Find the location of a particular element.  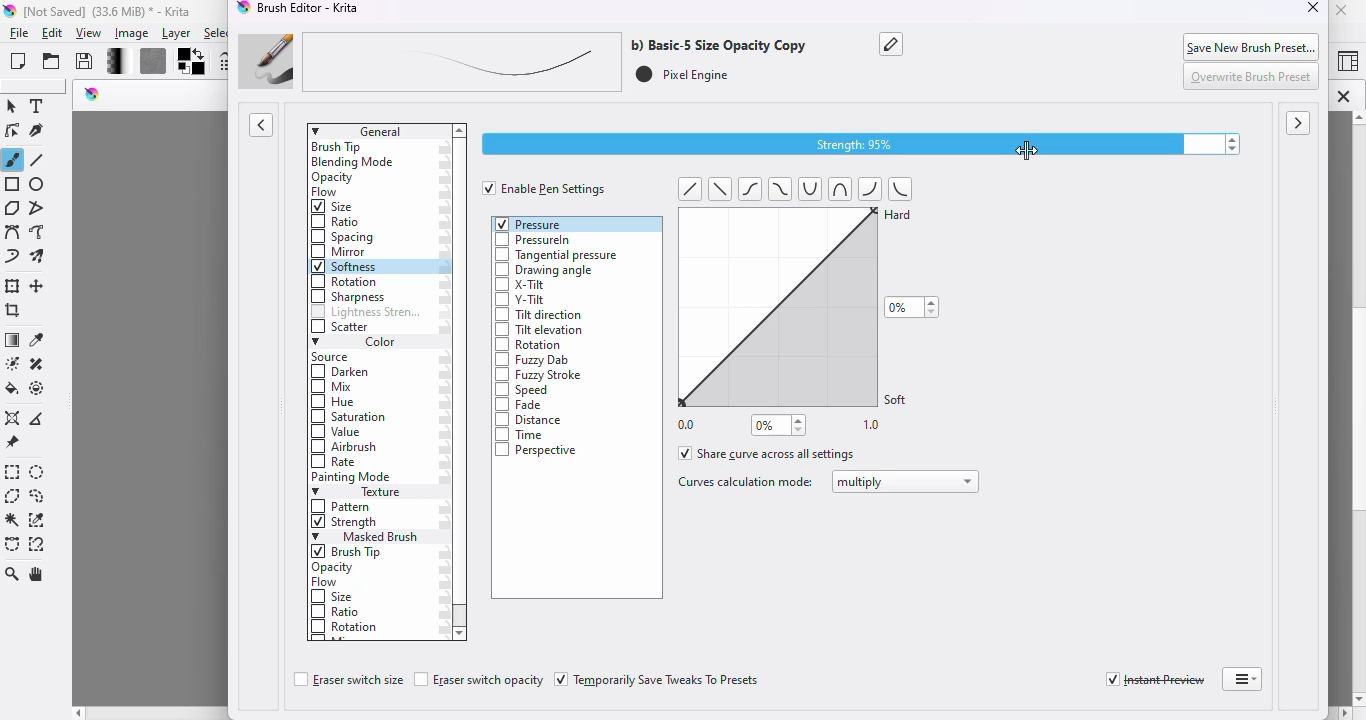

time is located at coordinates (523, 435).